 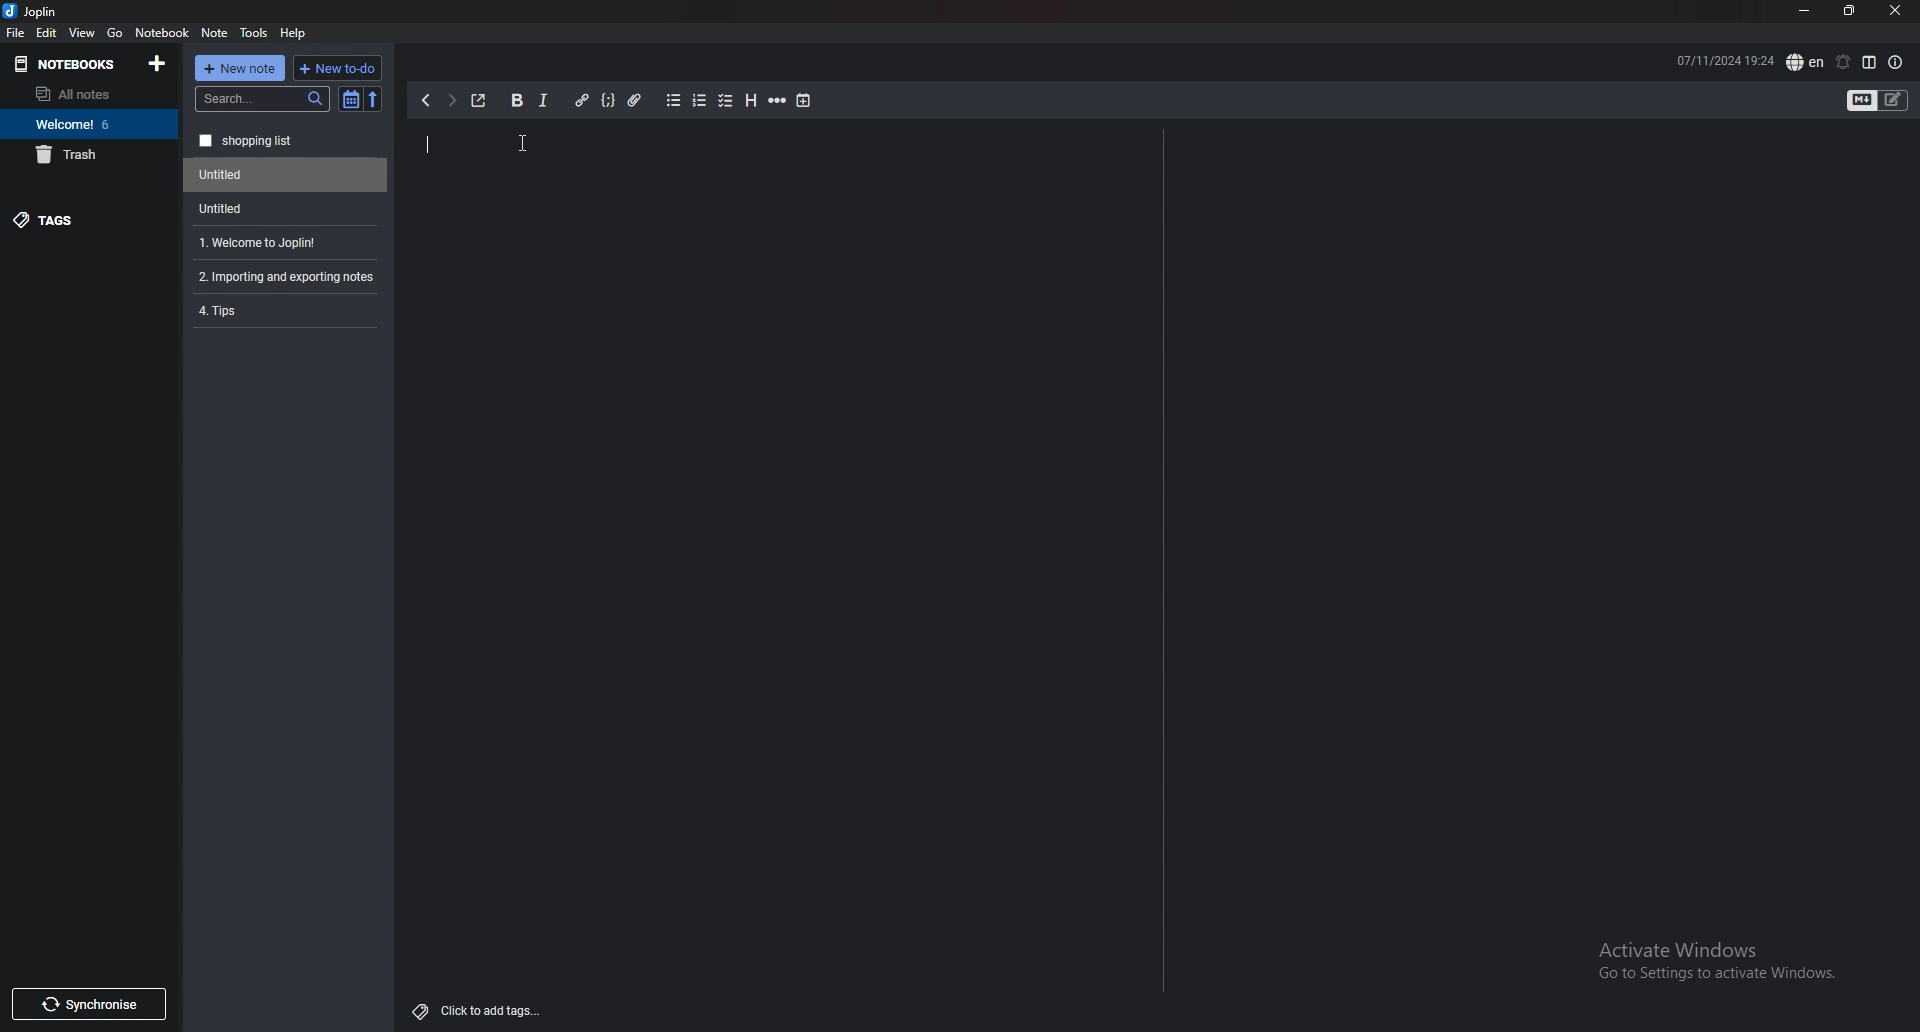 I want to click on new note, so click(x=240, y=68).